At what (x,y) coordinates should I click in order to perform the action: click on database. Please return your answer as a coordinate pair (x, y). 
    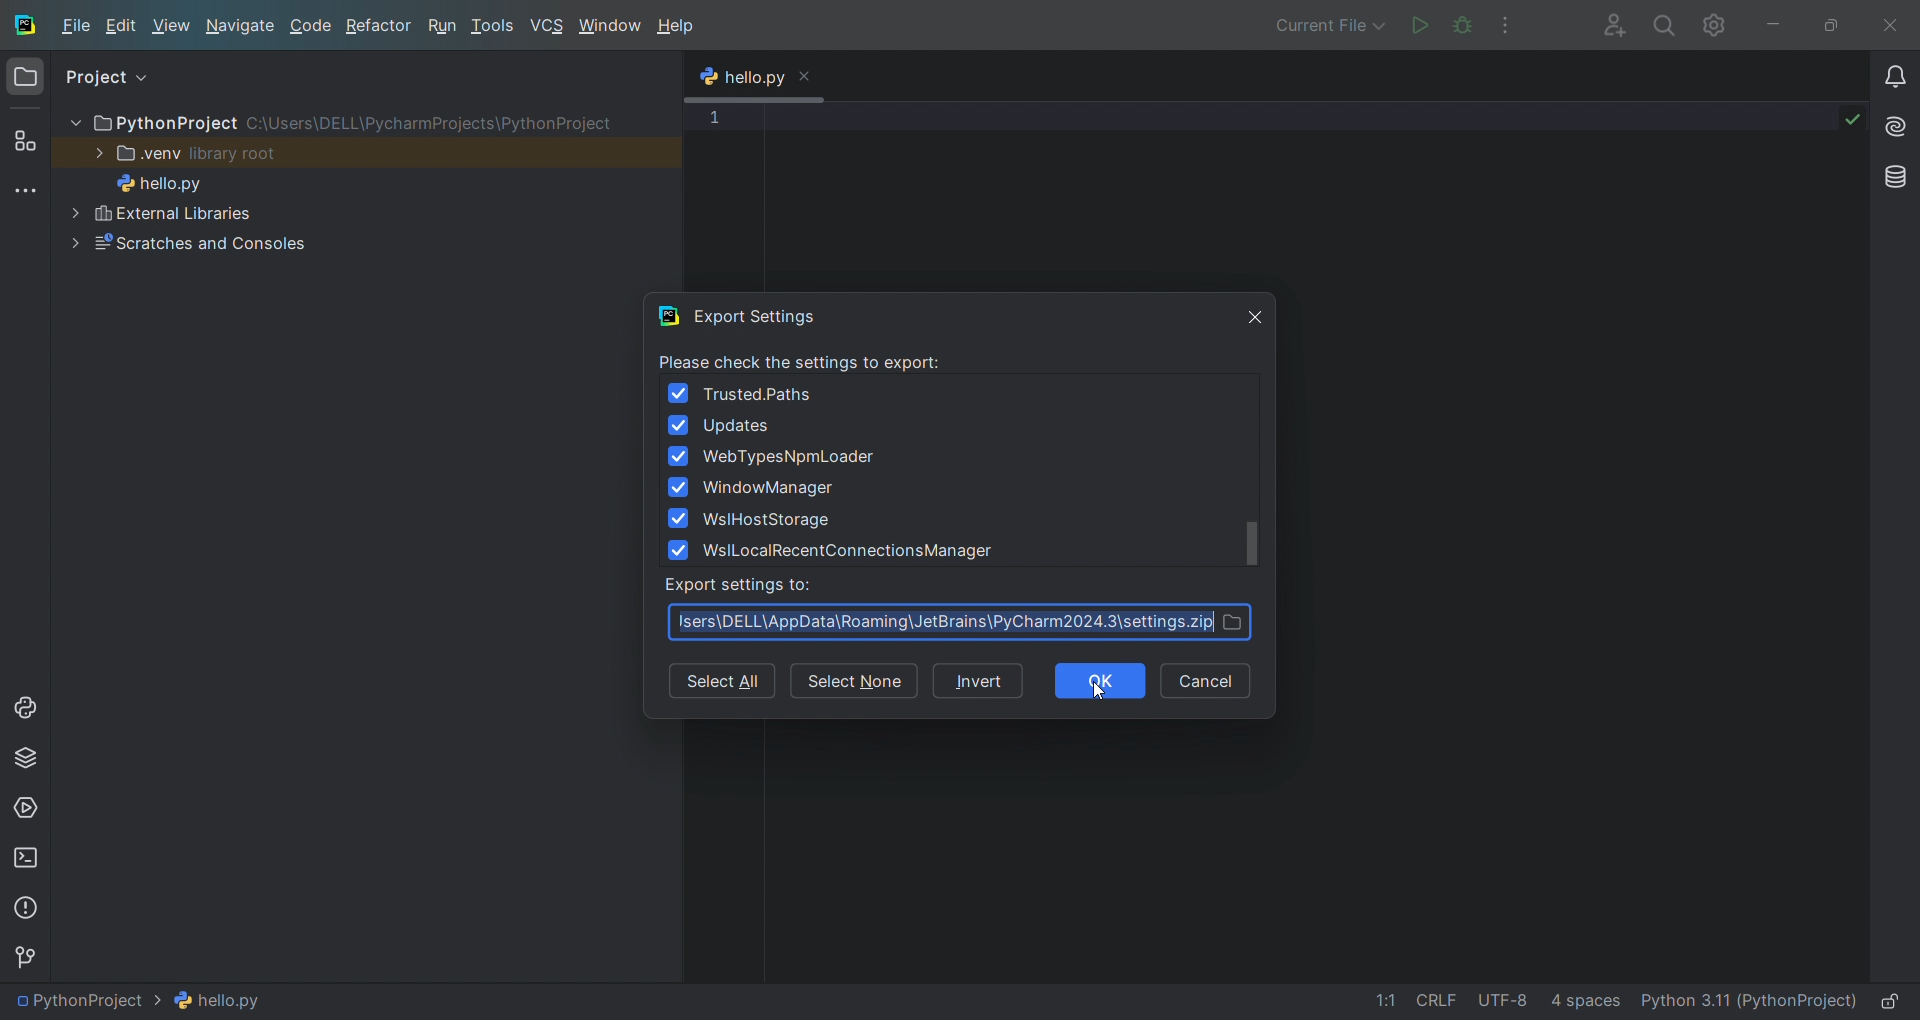
    Looking at the image, I should click on (1896, 177).